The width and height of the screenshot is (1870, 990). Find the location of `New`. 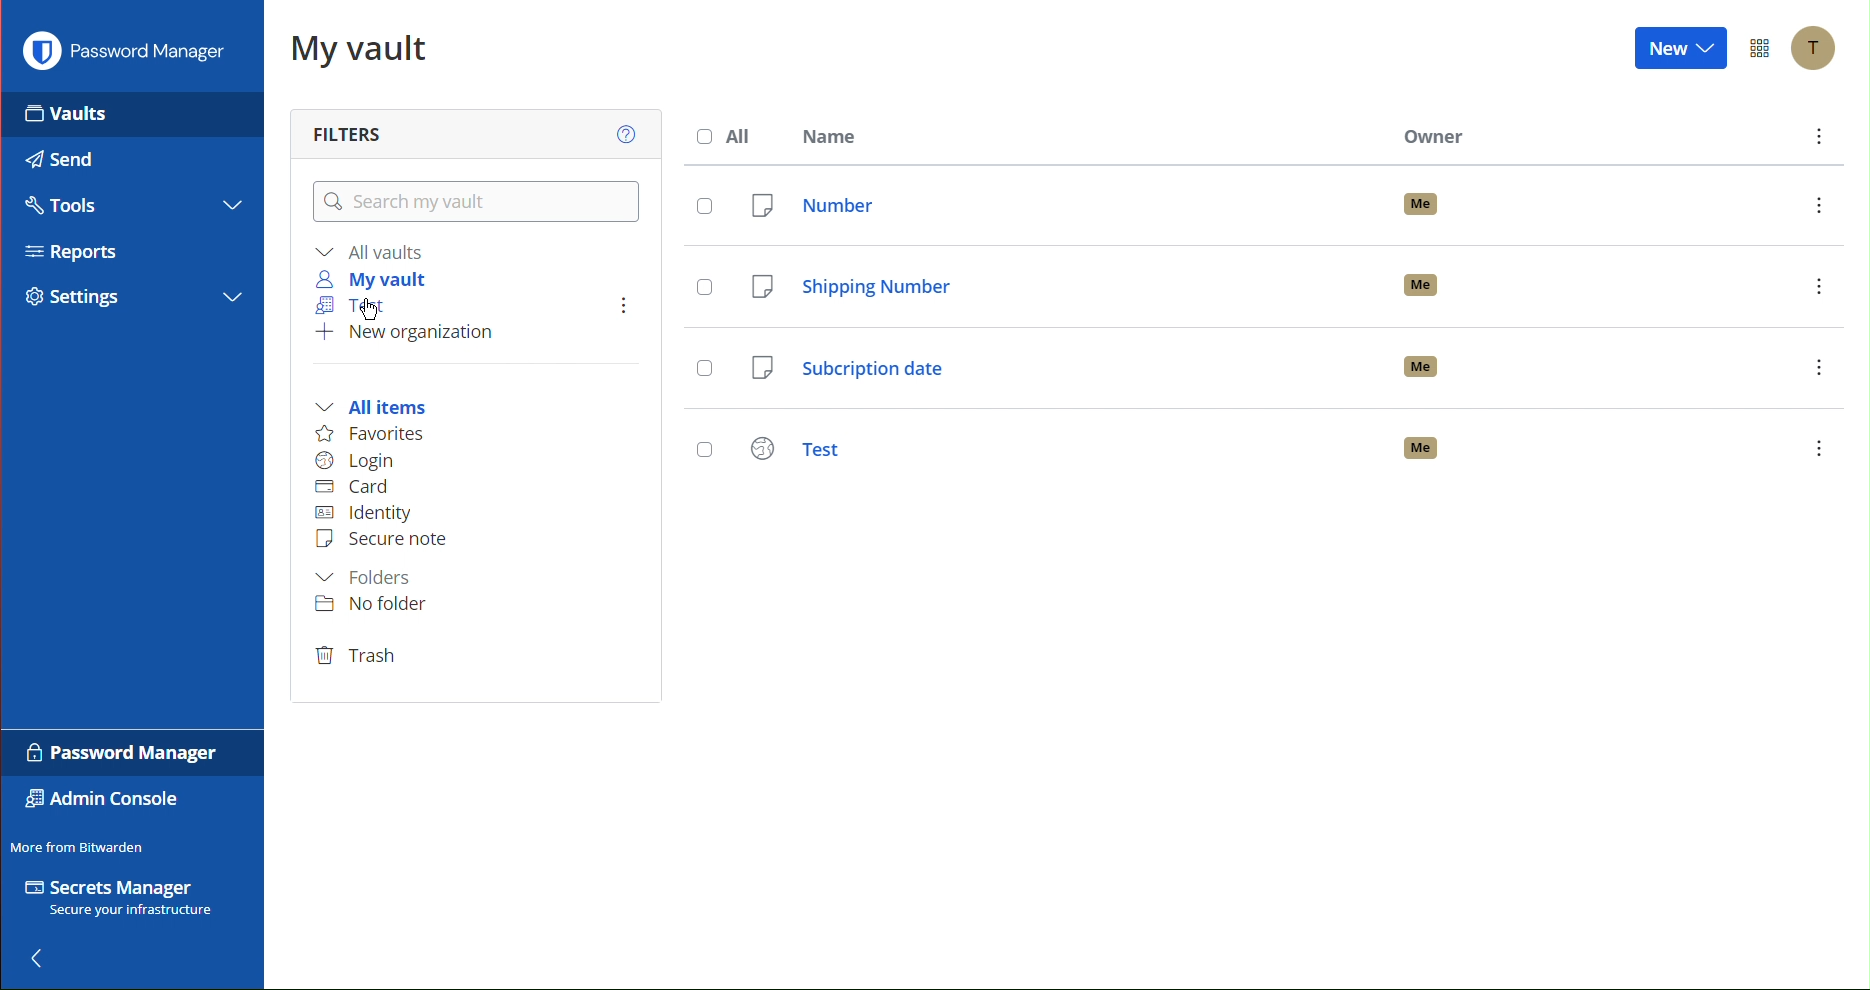

New is located at coordinates (1681, 51).